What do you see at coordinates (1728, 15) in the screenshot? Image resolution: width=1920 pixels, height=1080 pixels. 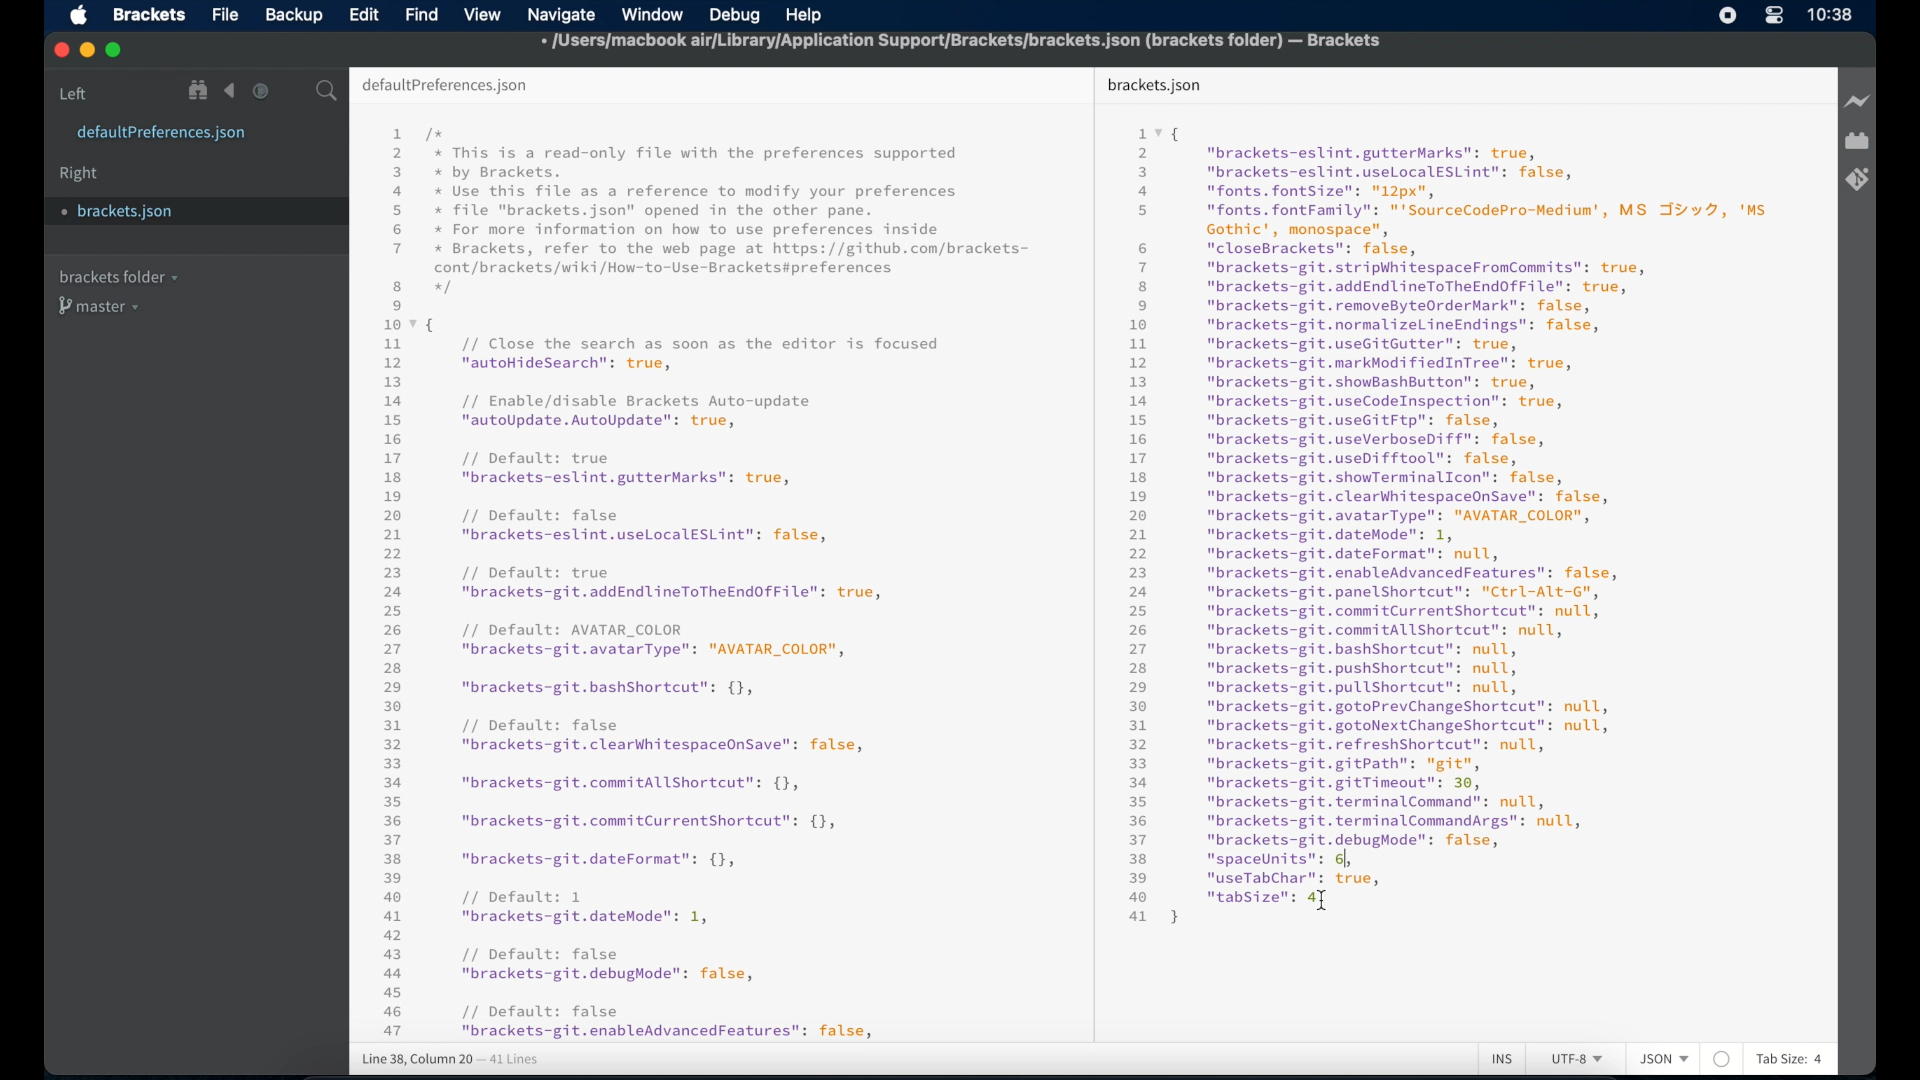 I see `screen recorder icon` at bounding box center [1728, 15].